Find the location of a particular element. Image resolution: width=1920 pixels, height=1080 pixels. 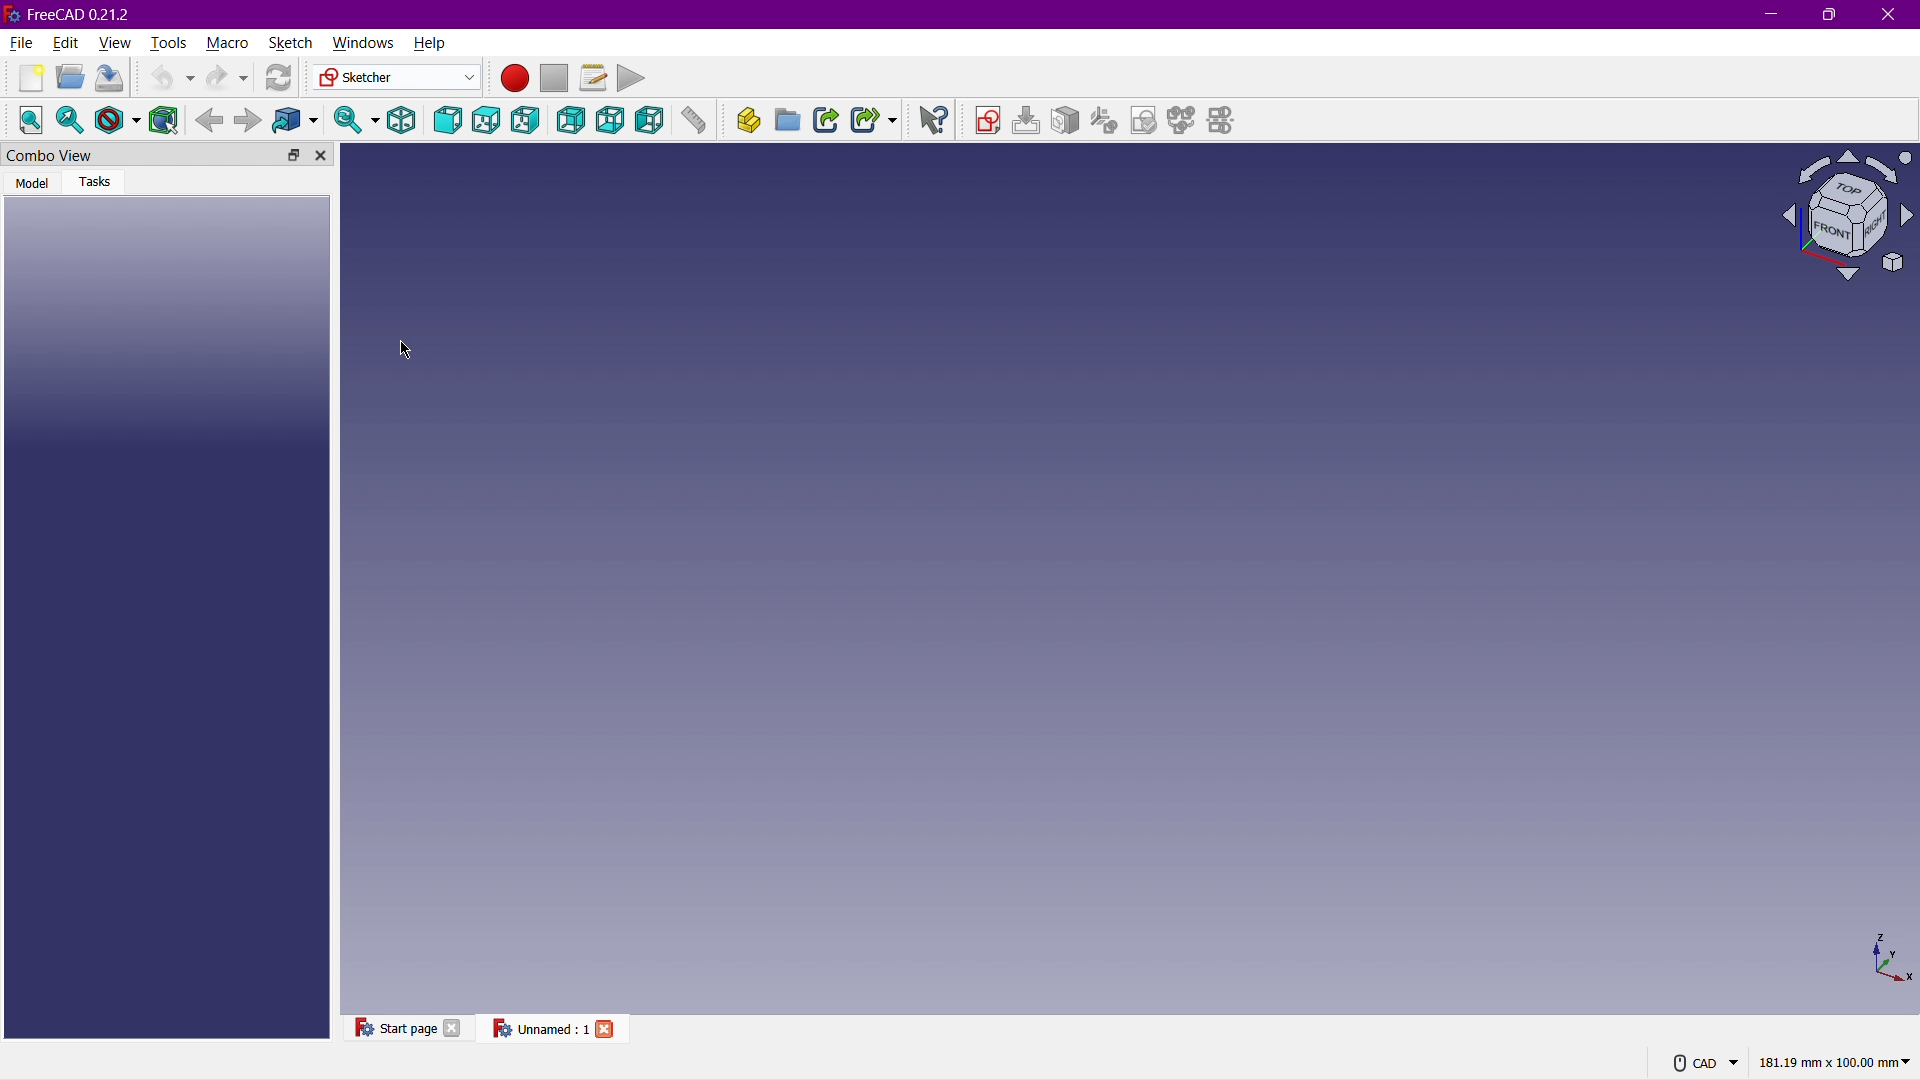

Create part is located at coordinates (748, 119).